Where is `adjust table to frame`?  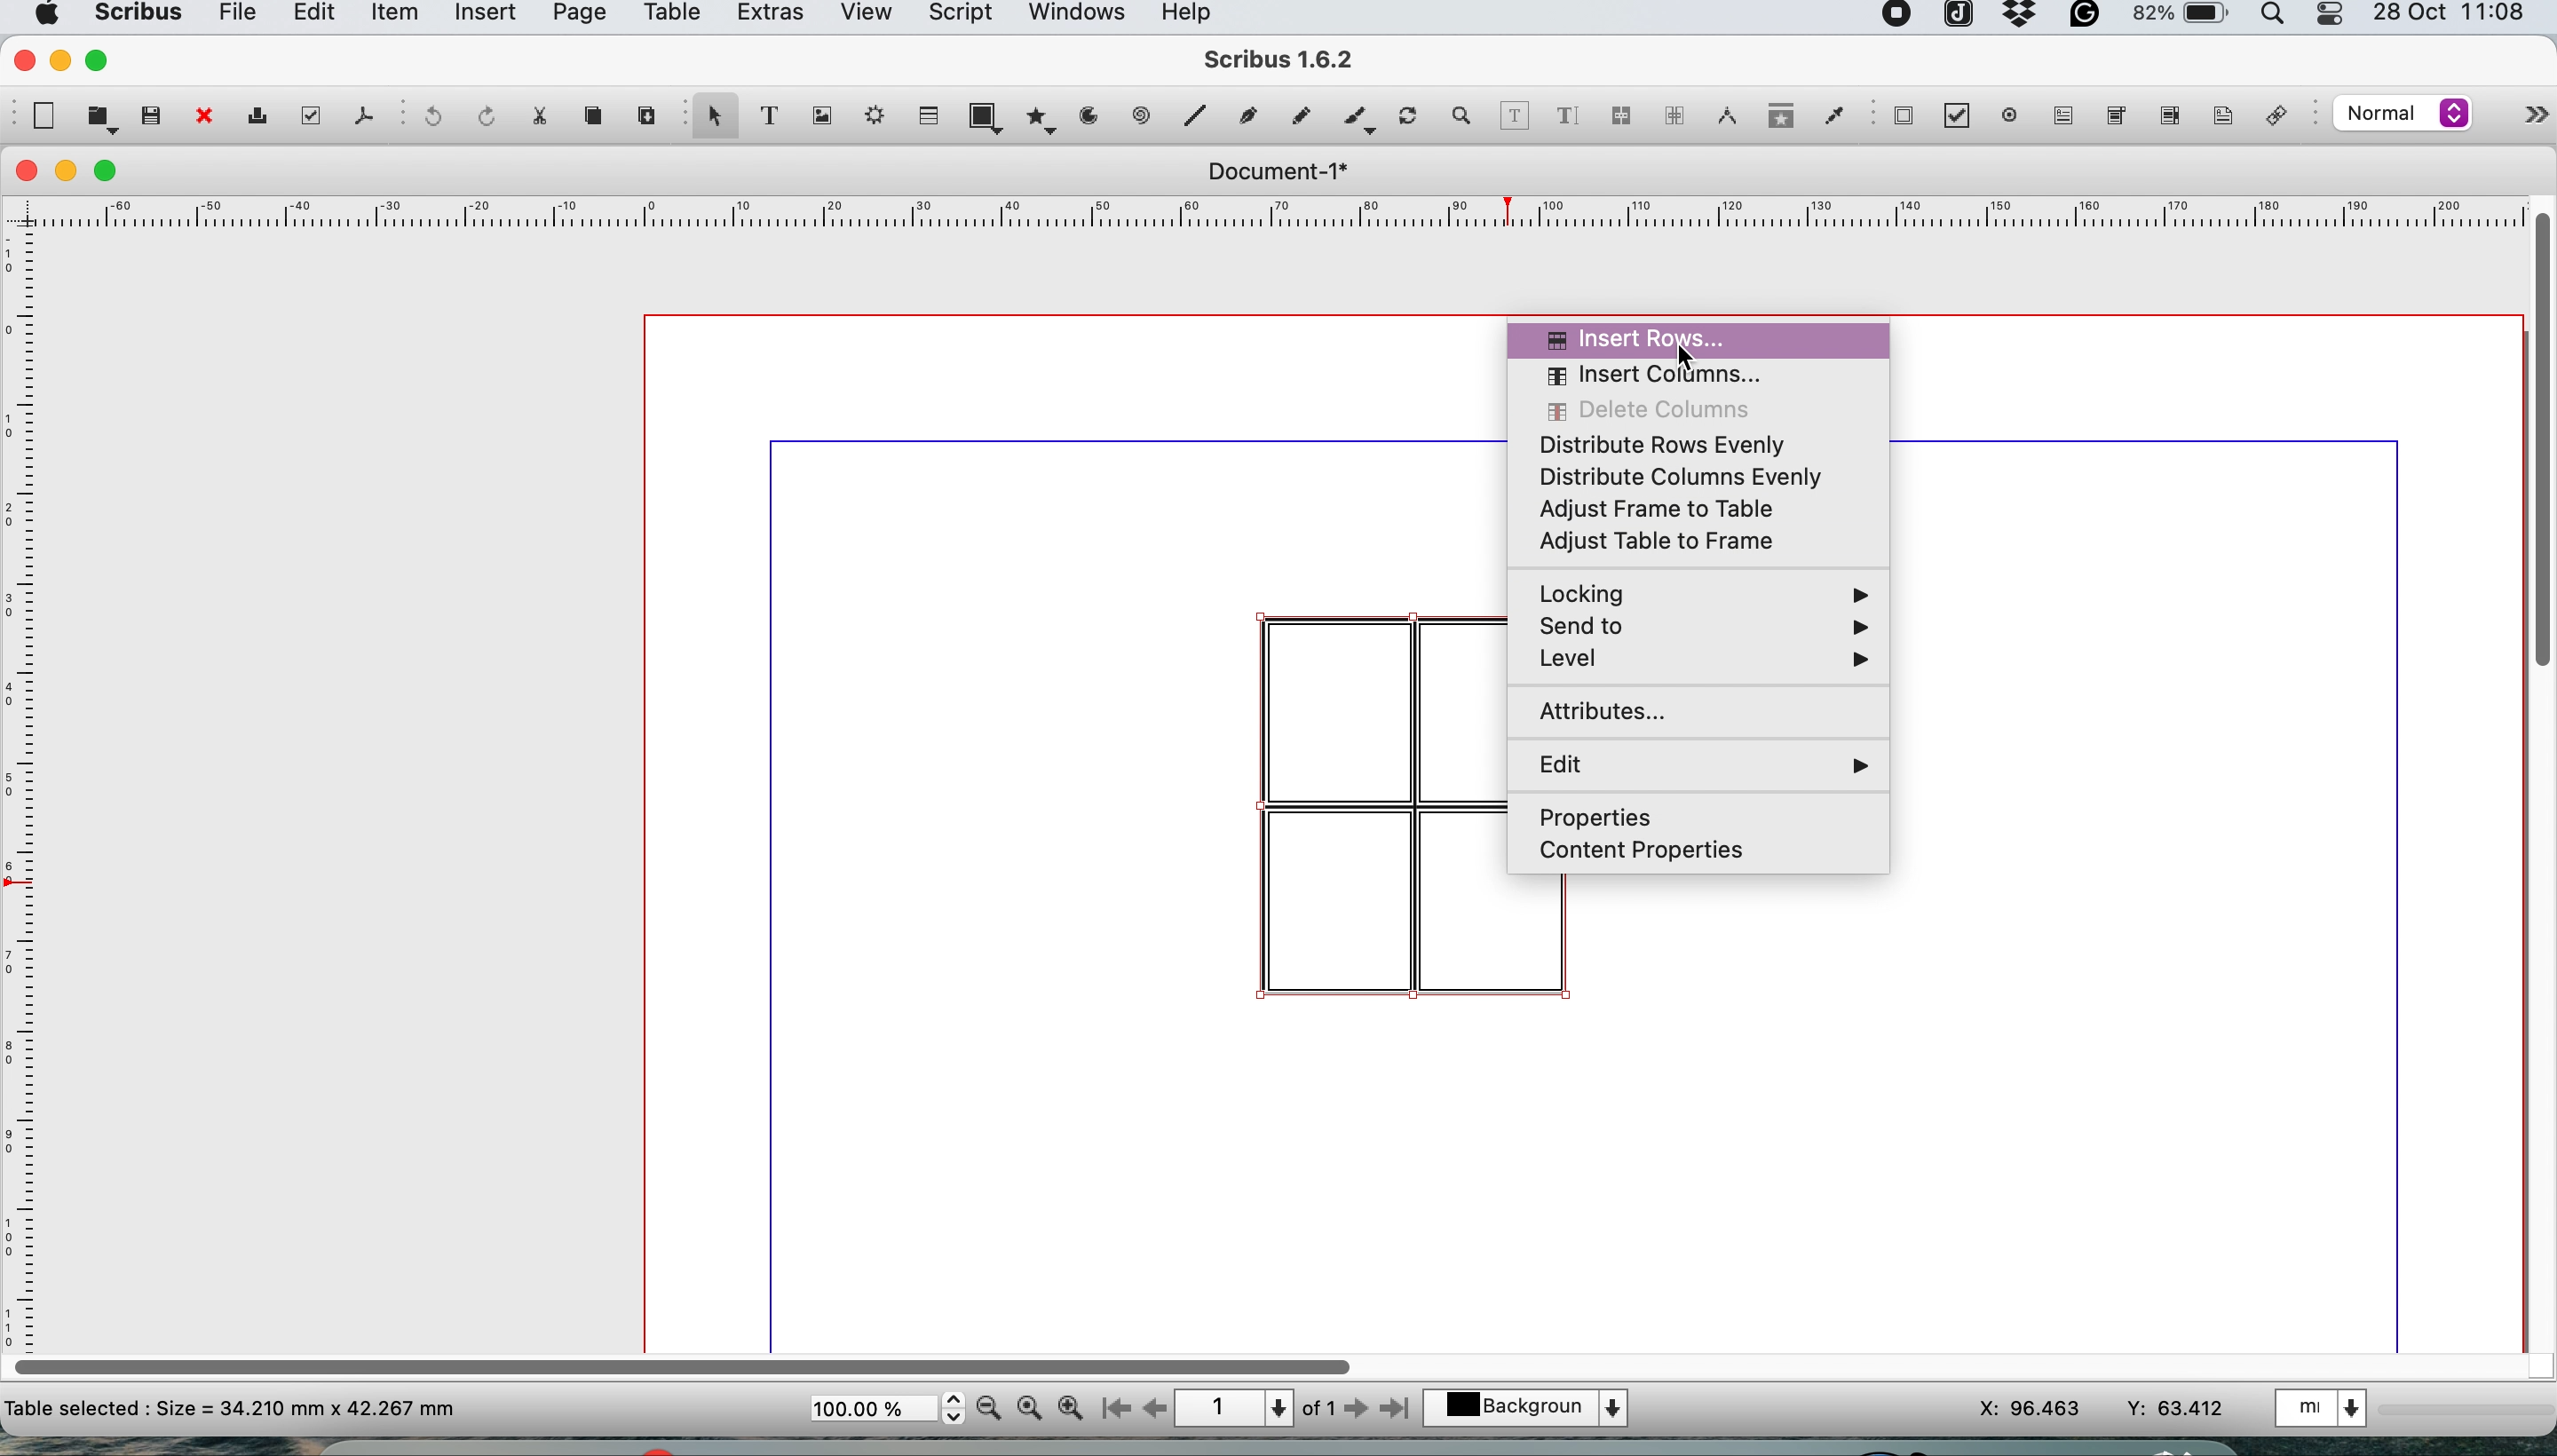
adjust table to frame is located at coordinates (1668, 544).